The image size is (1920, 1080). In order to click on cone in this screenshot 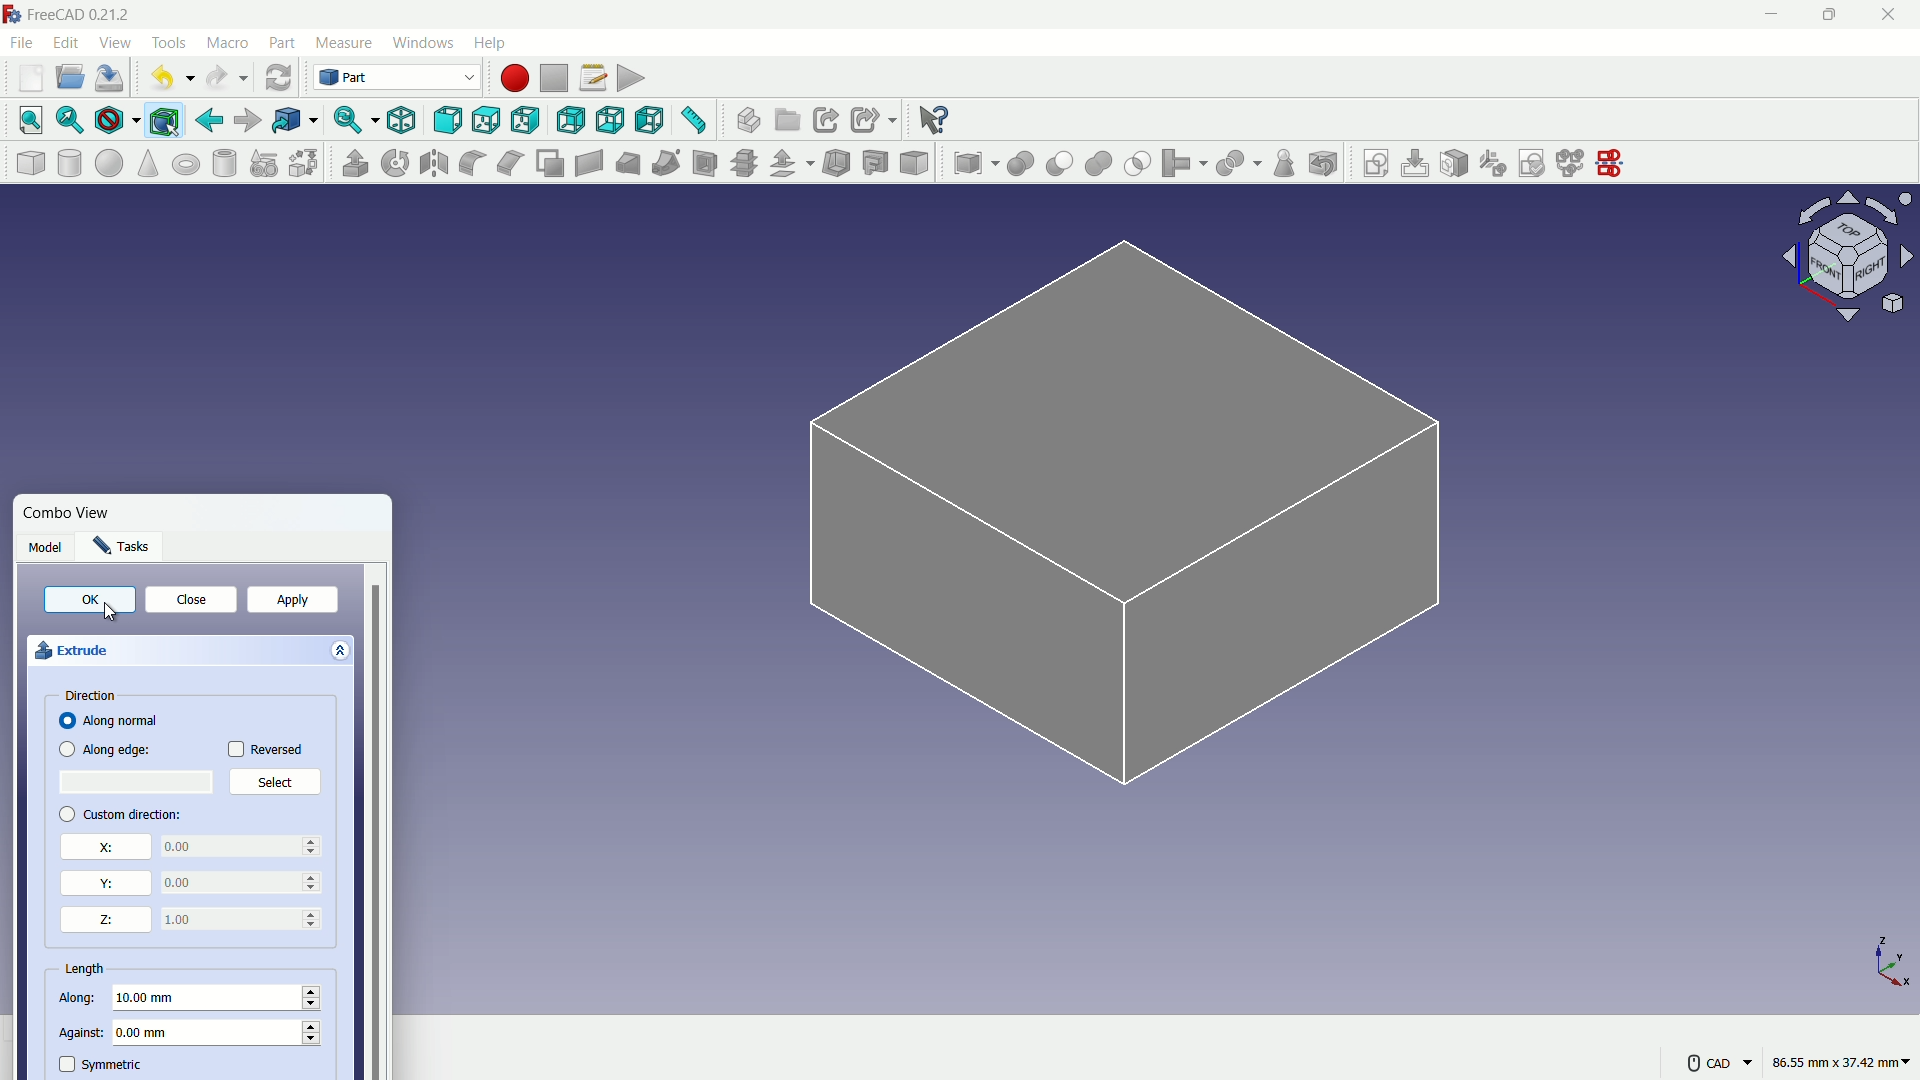, I will do `click(149, 162)`.